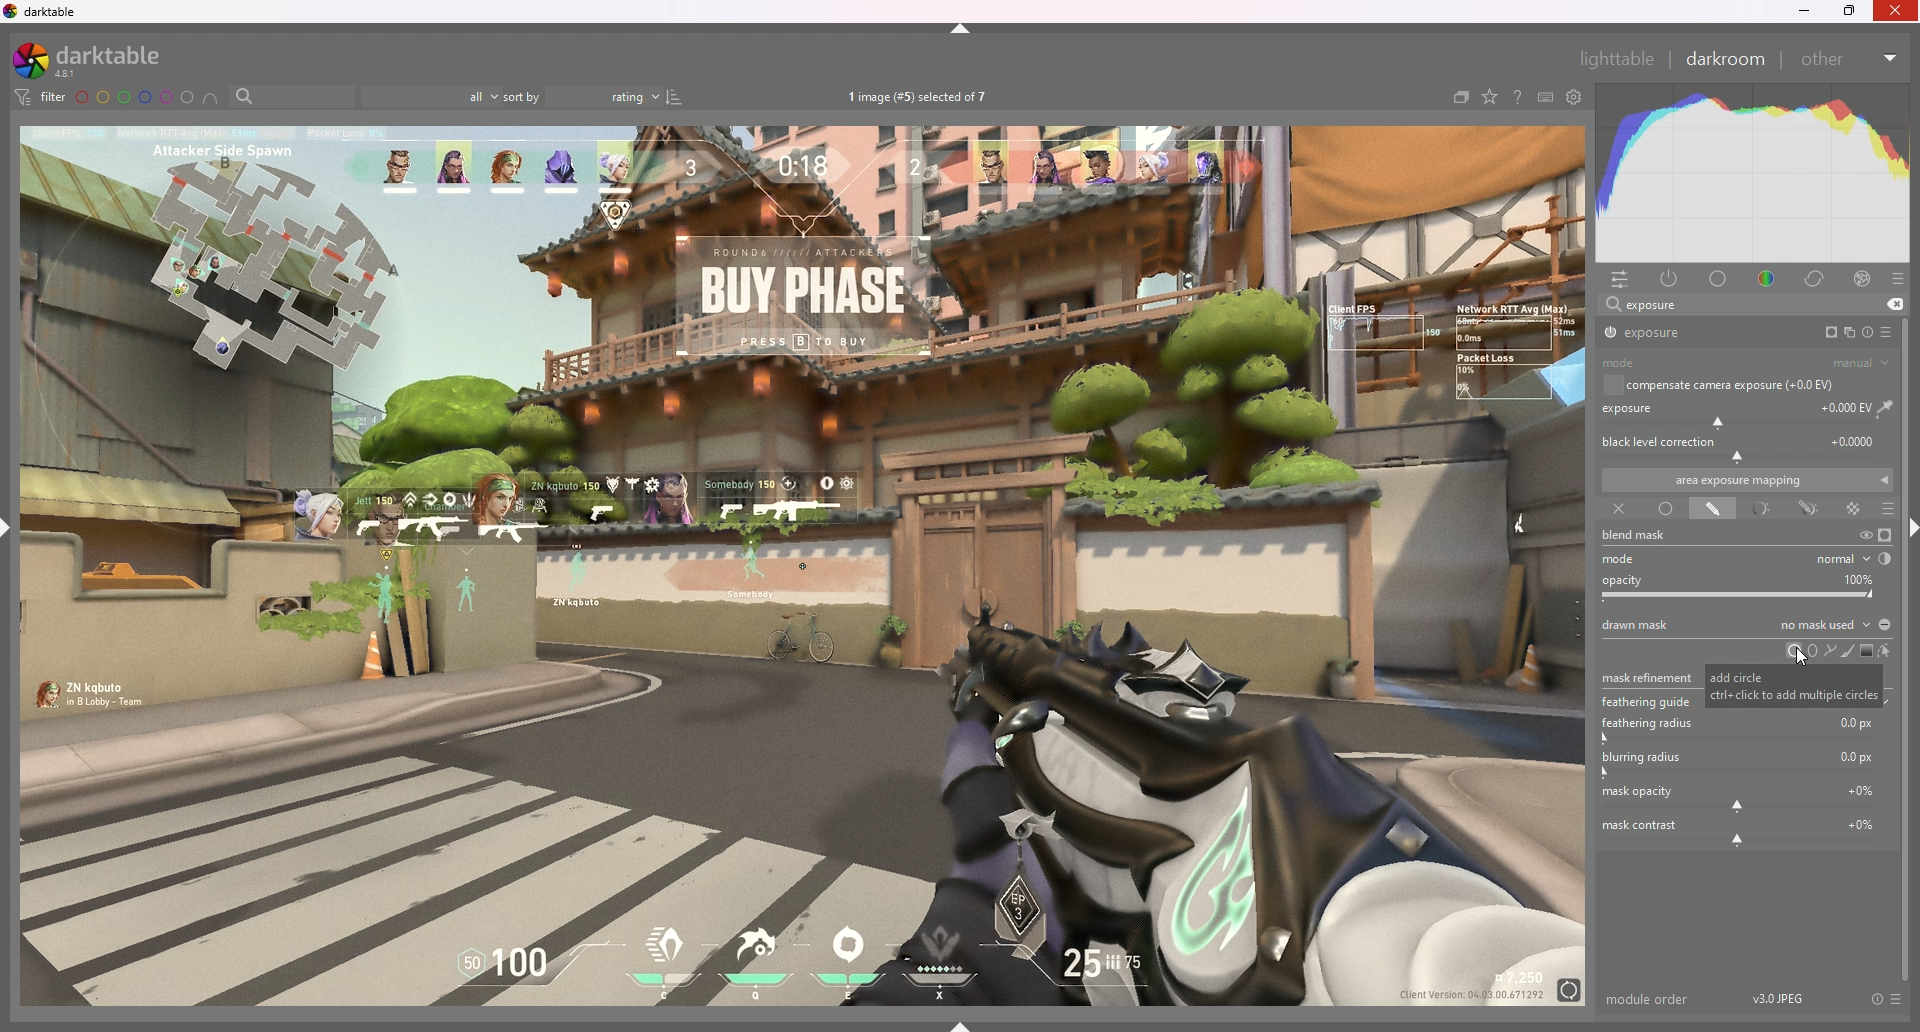 This screenshot has width=1920, height=1032. What do you see at coordinates (675, 97) in the screenshot?
I see `reverse sort` at bounding box center [675, 97].